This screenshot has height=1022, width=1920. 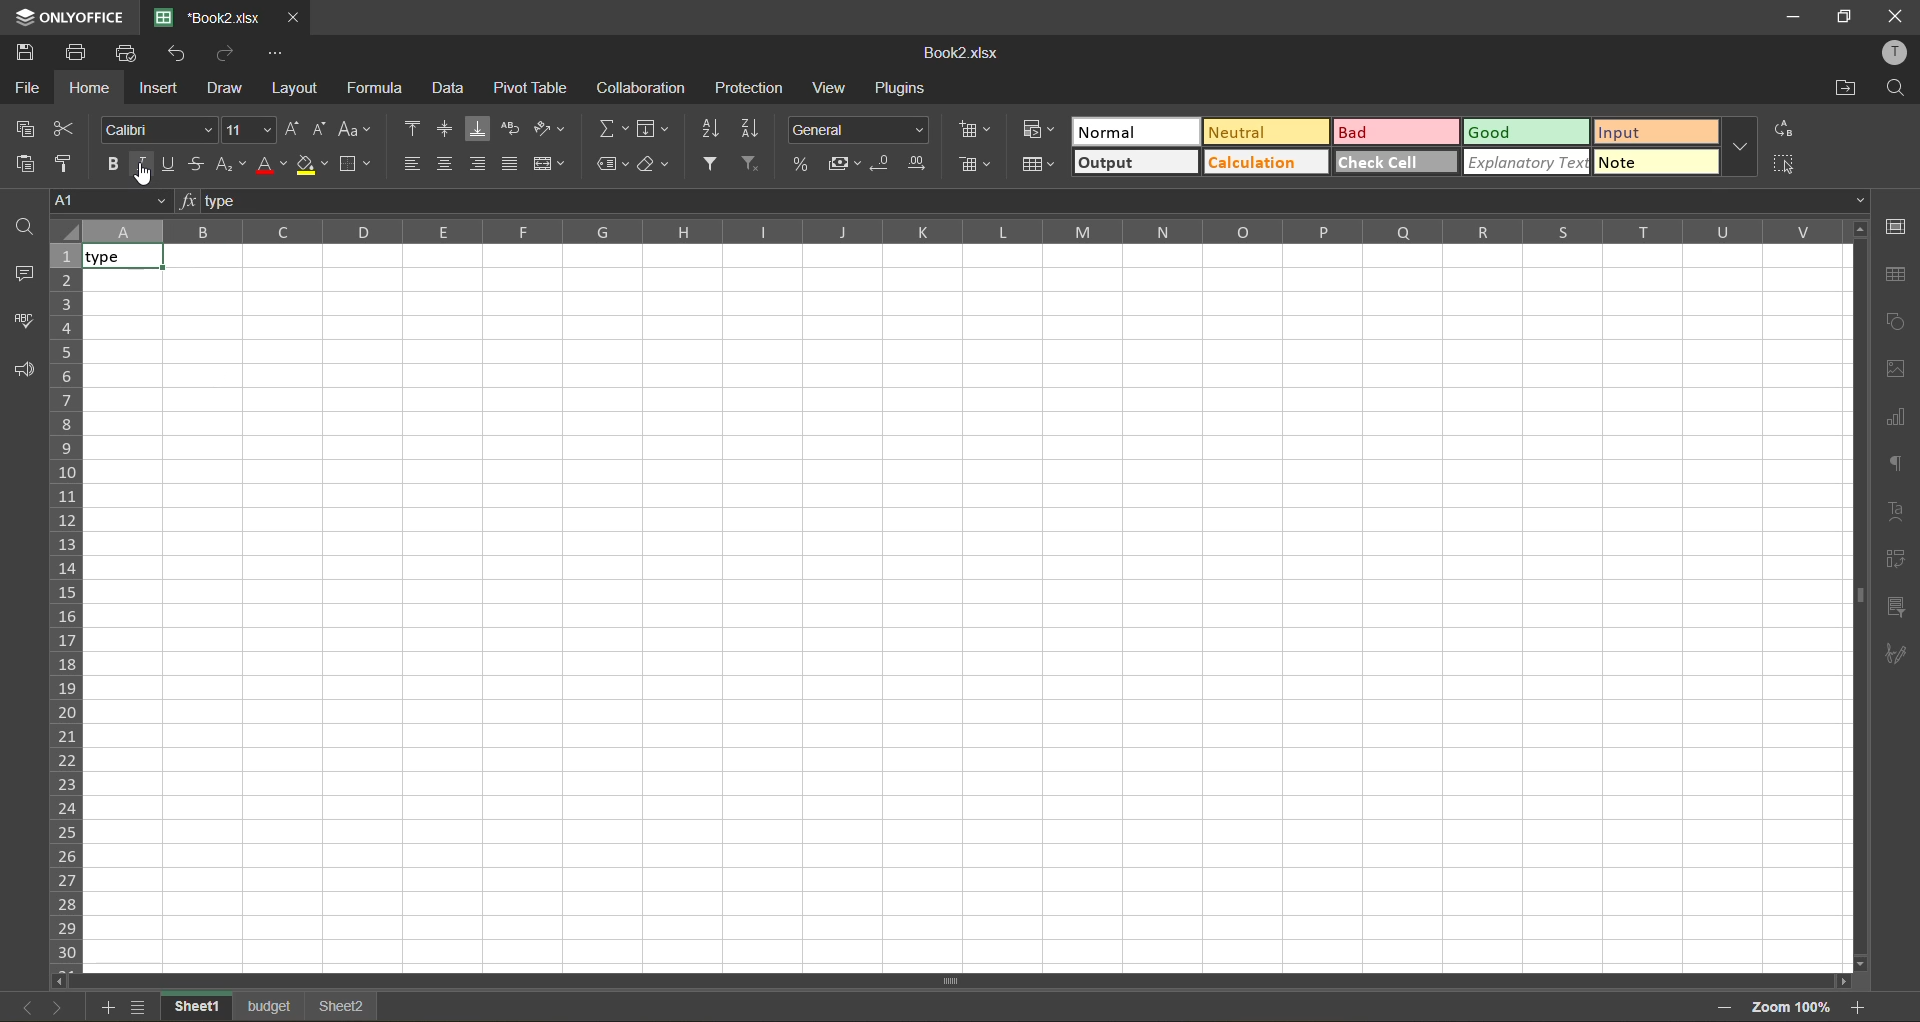 I want to click on column names, so click(x=964, y=231).